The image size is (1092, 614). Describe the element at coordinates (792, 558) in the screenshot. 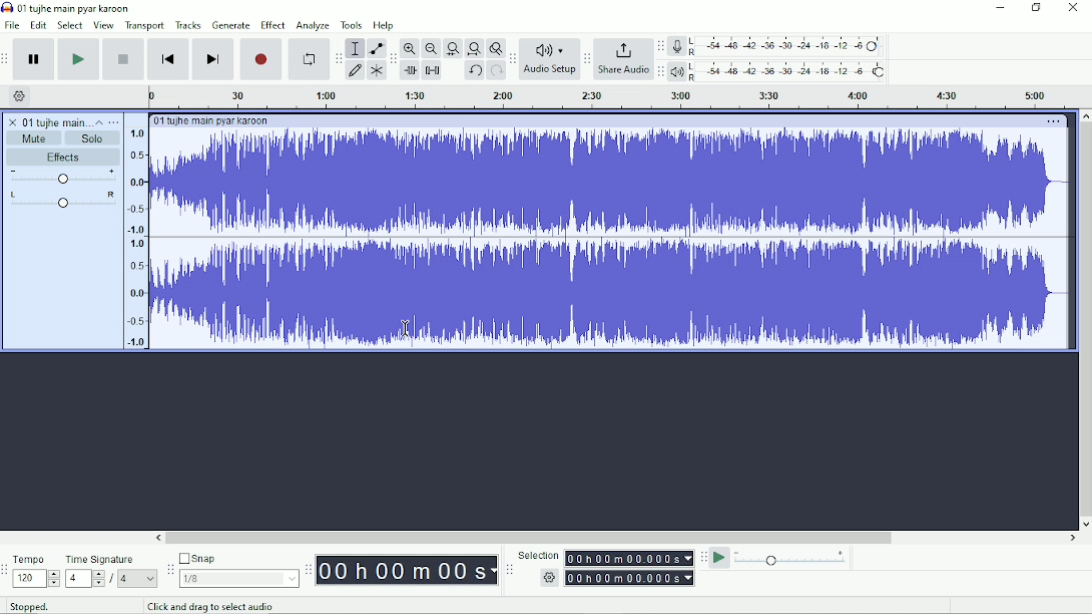

I see `Playback speed` at that location.